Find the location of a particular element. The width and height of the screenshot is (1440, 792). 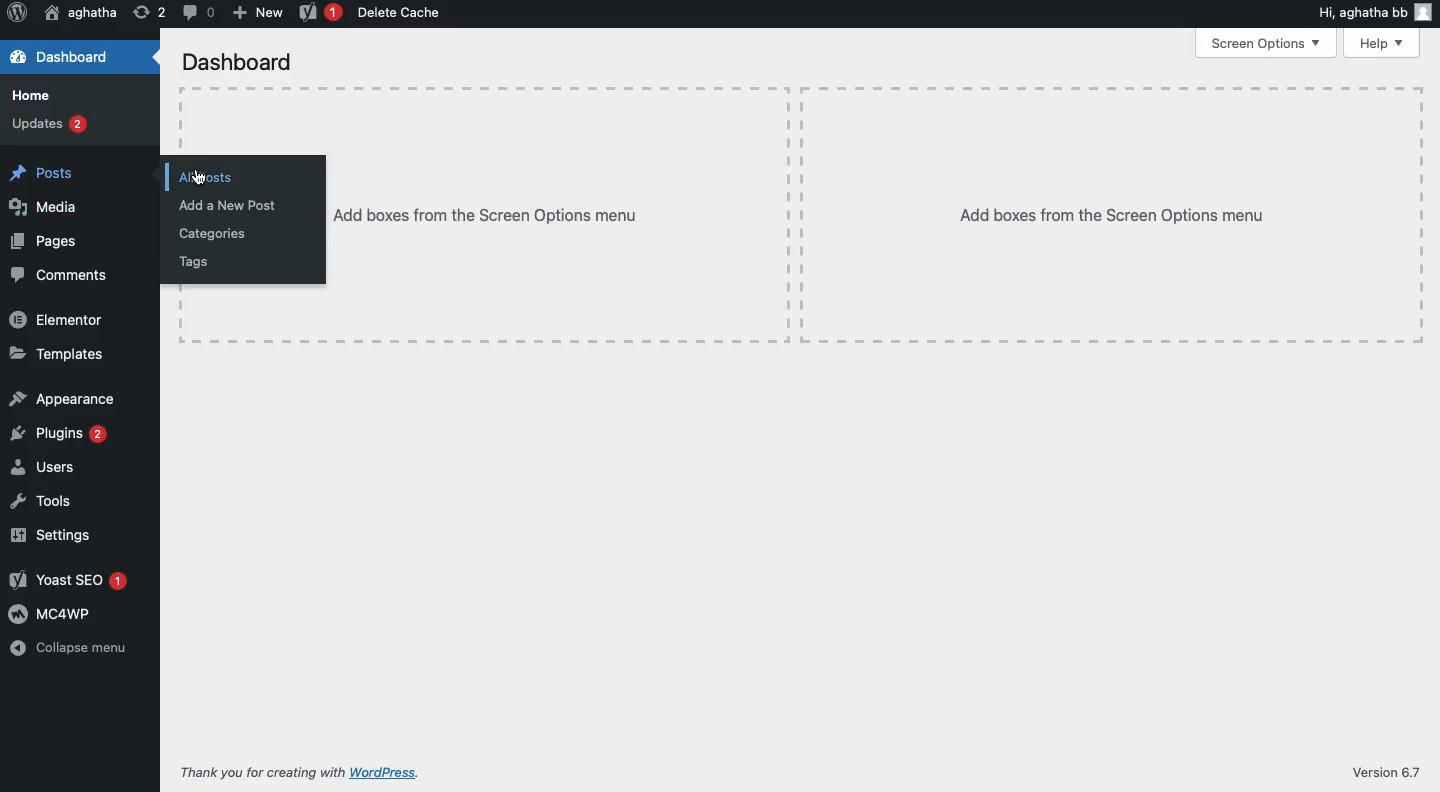

Home is located at coordinates (33, 93).